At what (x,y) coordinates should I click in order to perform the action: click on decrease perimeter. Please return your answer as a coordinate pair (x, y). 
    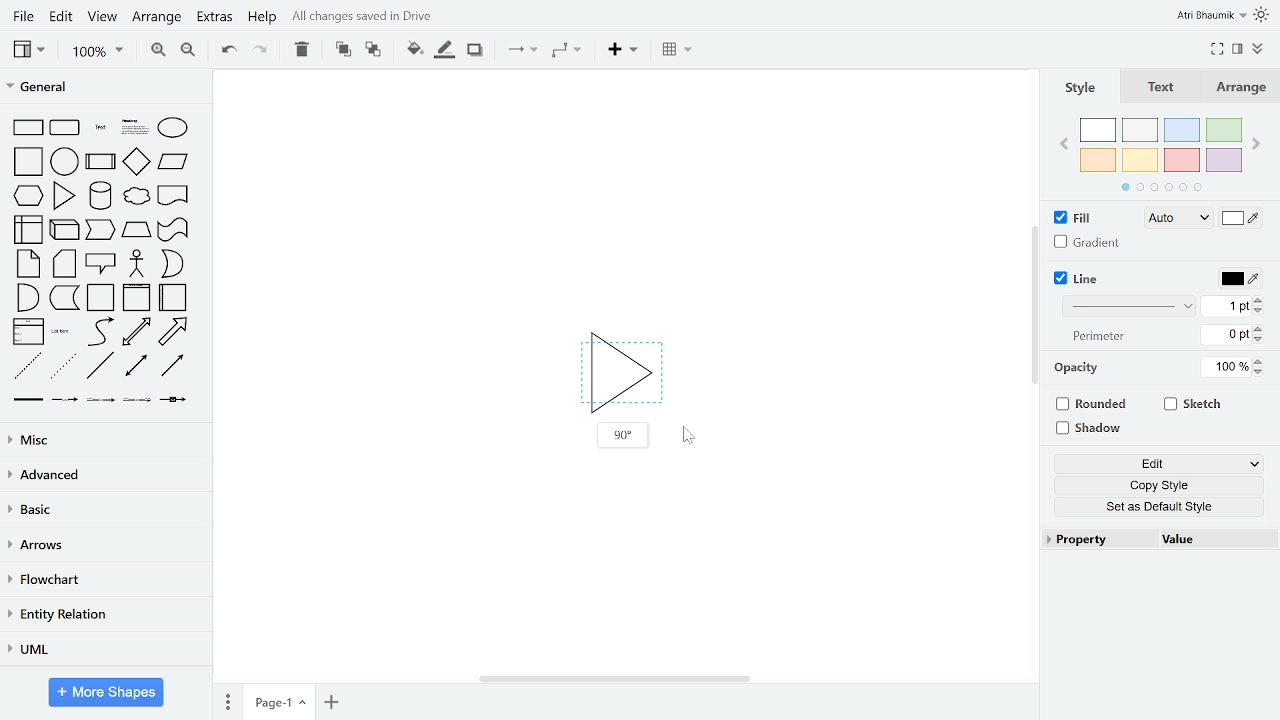
    Looking at the image, I should click on (1259, 339).